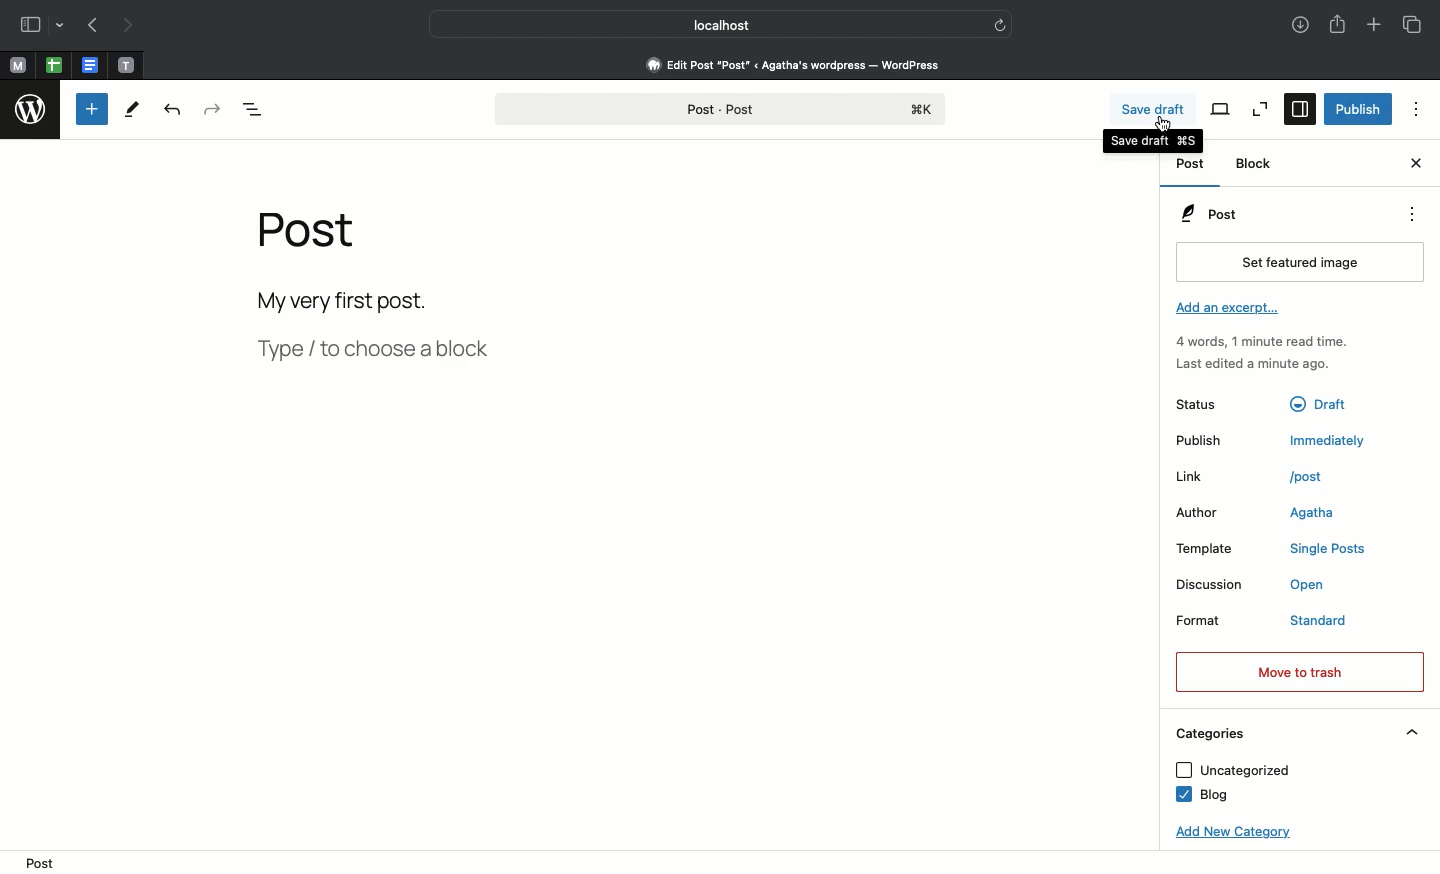 The height and width of the screenshot is (874, 1440). I want to click on 4 words, 1 minute read time. Last edited a minute ago., so click(1260, 356).